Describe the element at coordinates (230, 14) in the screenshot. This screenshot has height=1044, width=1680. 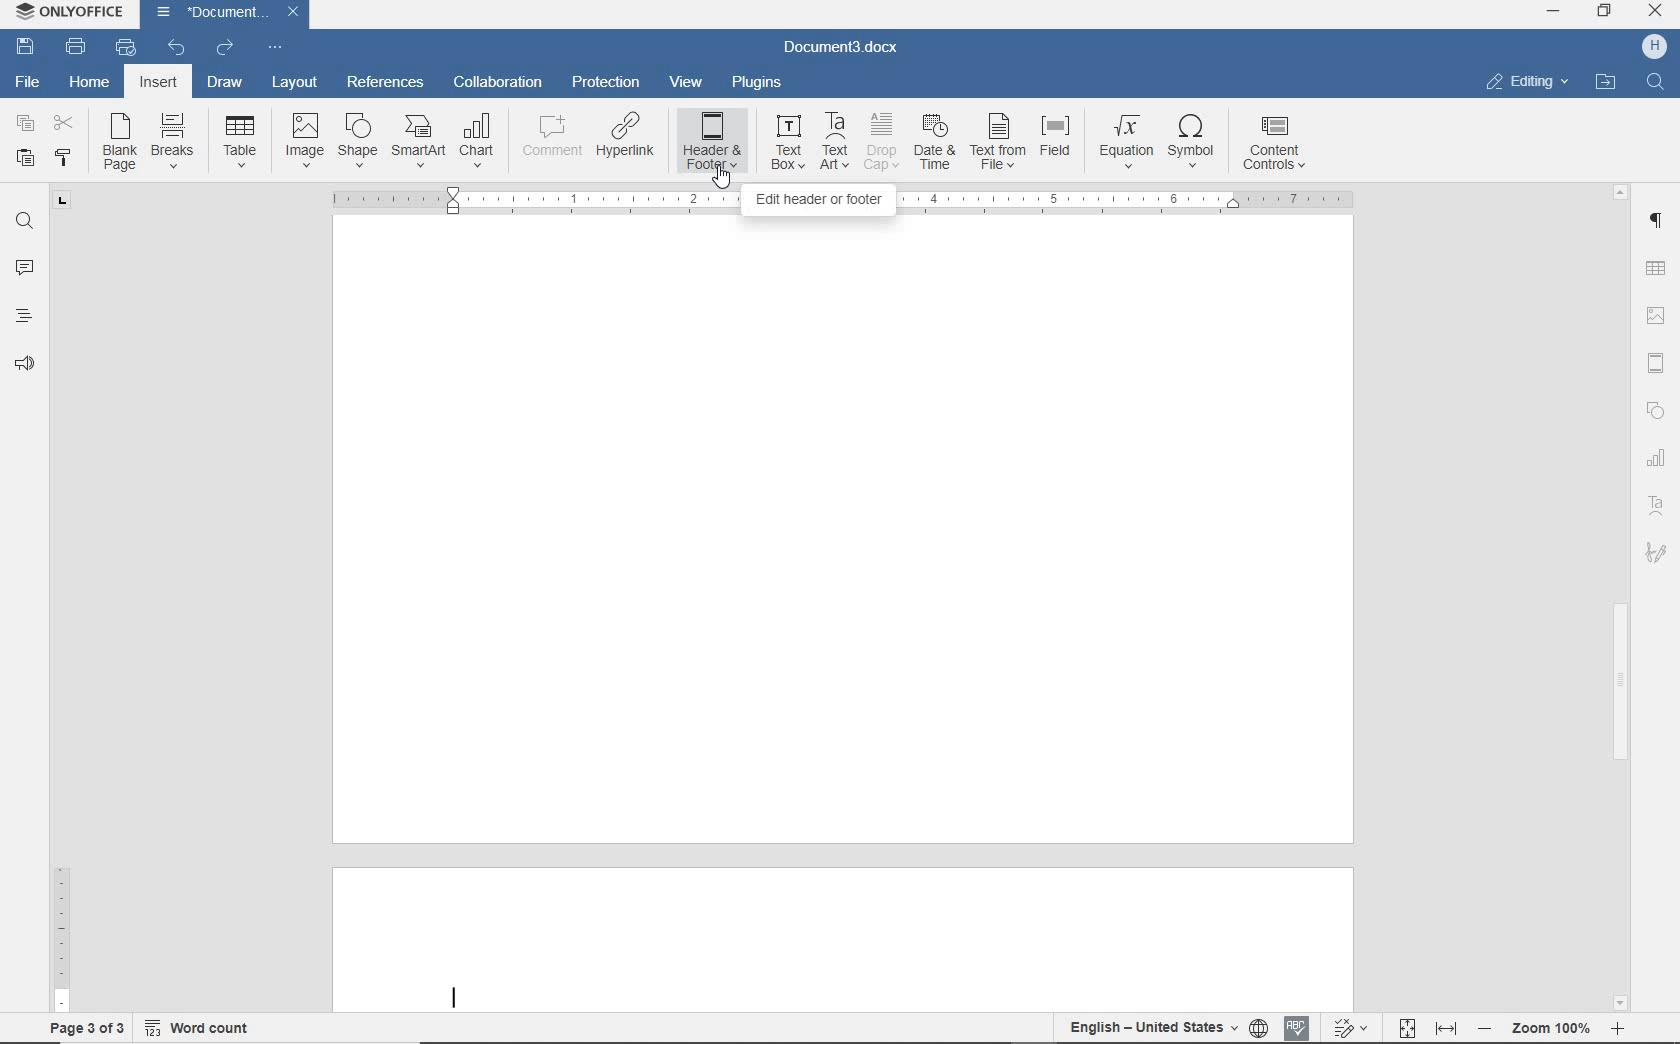
I see `DOCUMENT` at that location.